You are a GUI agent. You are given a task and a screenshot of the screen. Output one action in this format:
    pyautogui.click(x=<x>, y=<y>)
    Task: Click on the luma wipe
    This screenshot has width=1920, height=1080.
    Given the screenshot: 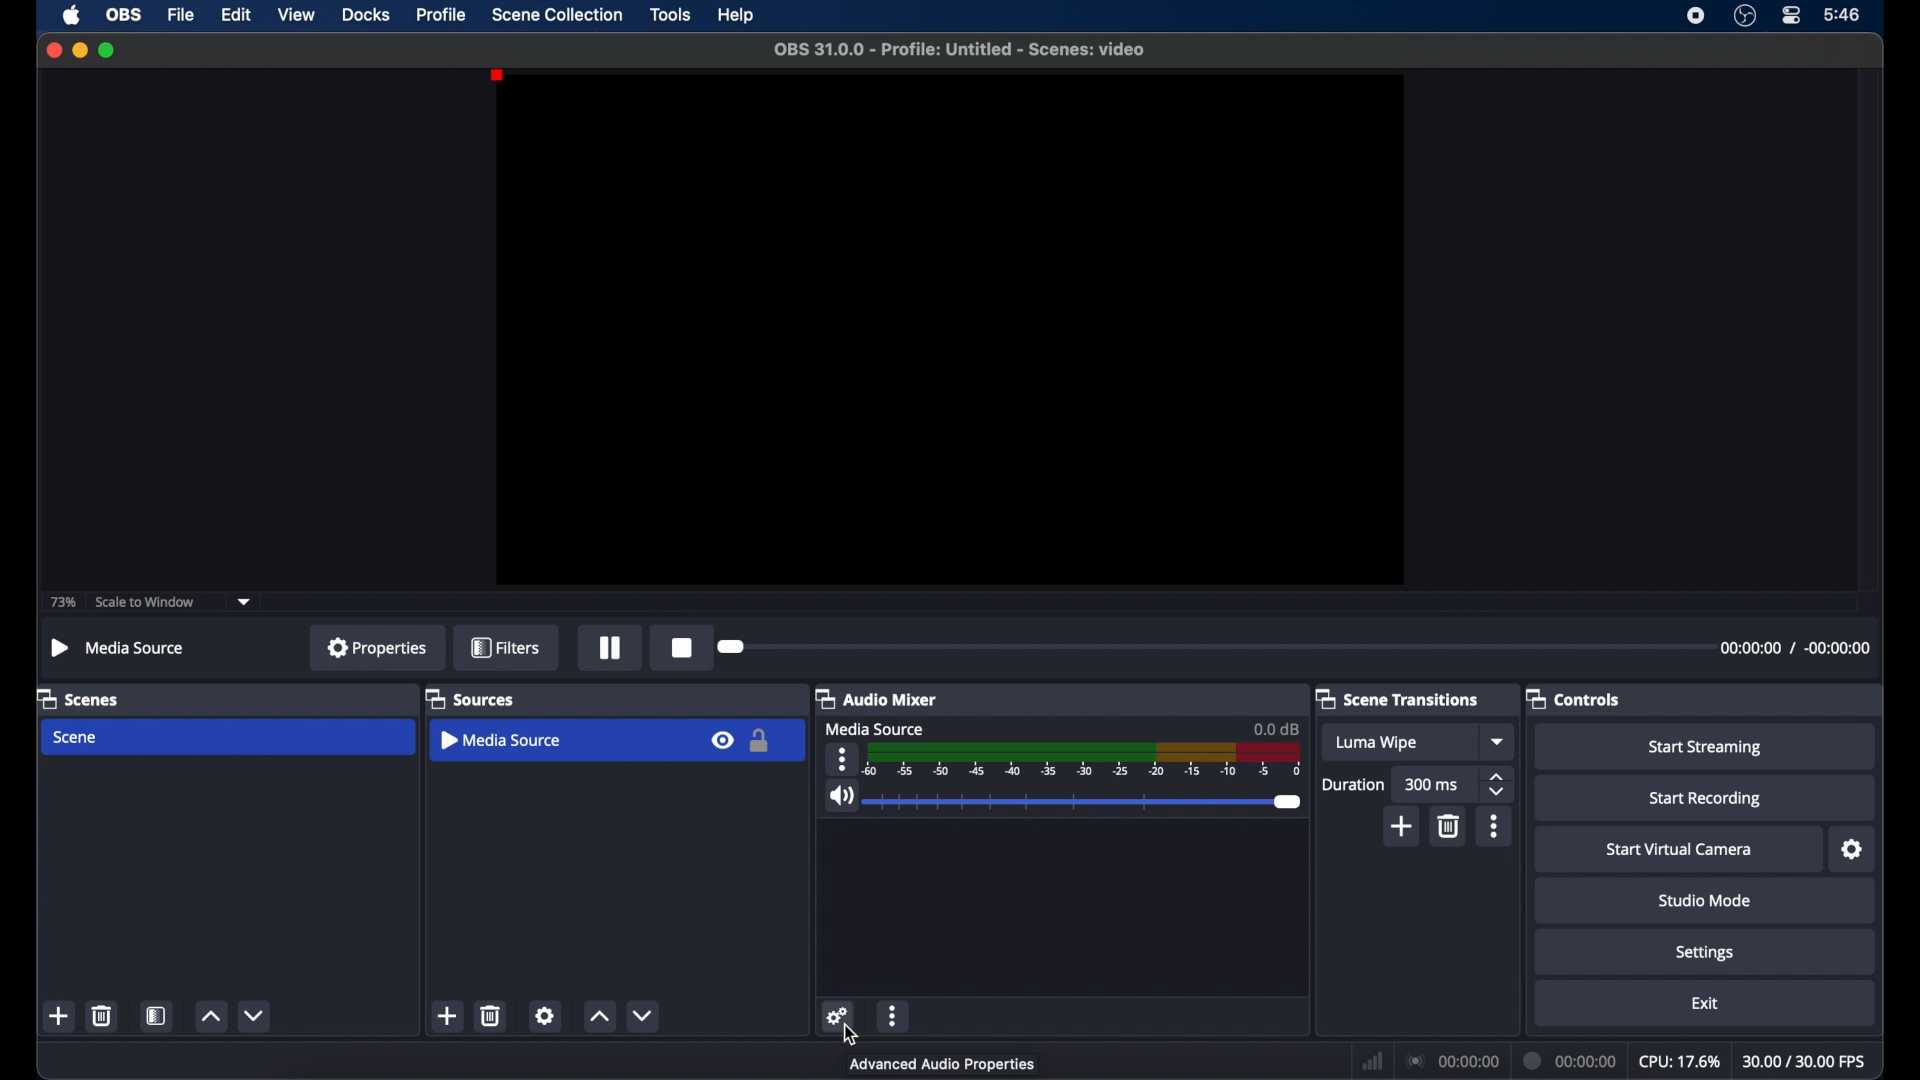 What is the action you would take?
    pyautogui.click(x=1376, y=742)
    